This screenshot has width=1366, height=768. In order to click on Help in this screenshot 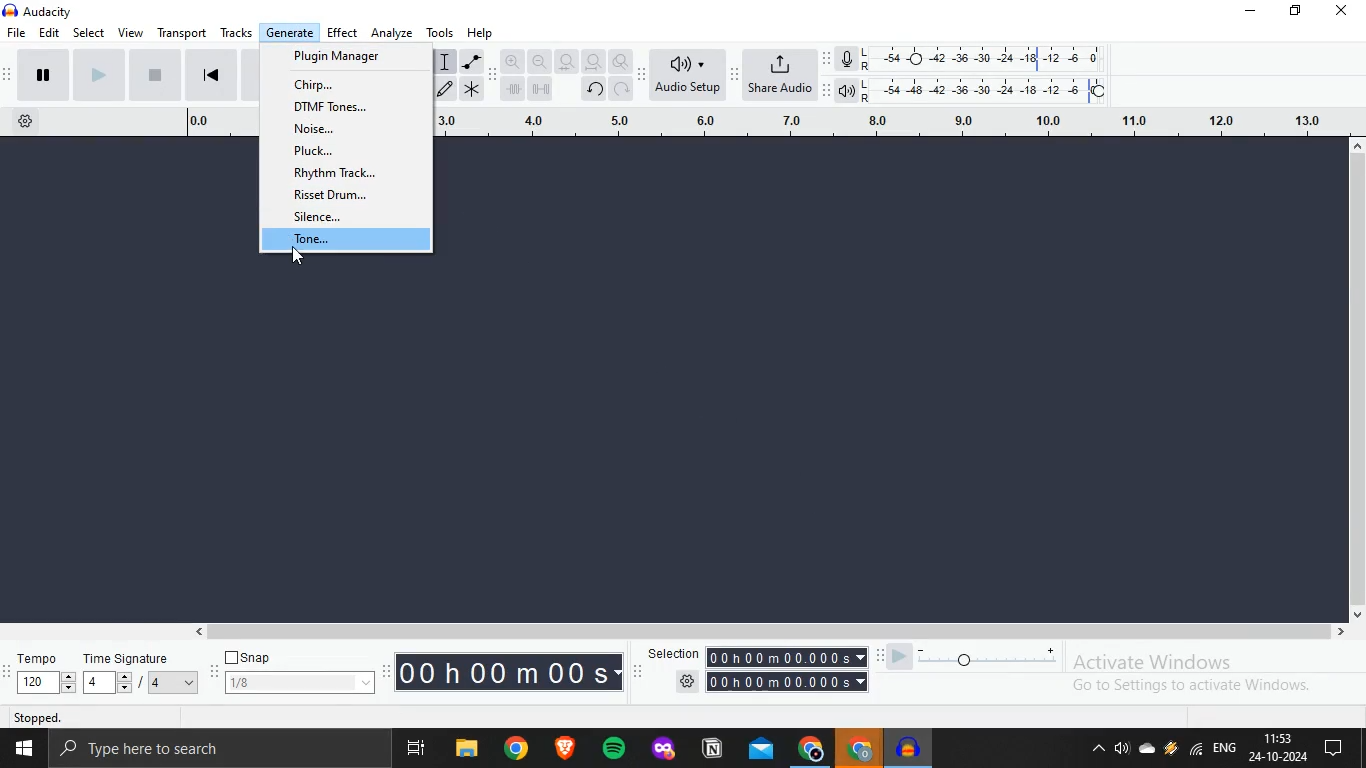, I will do `click(485, 32)`.